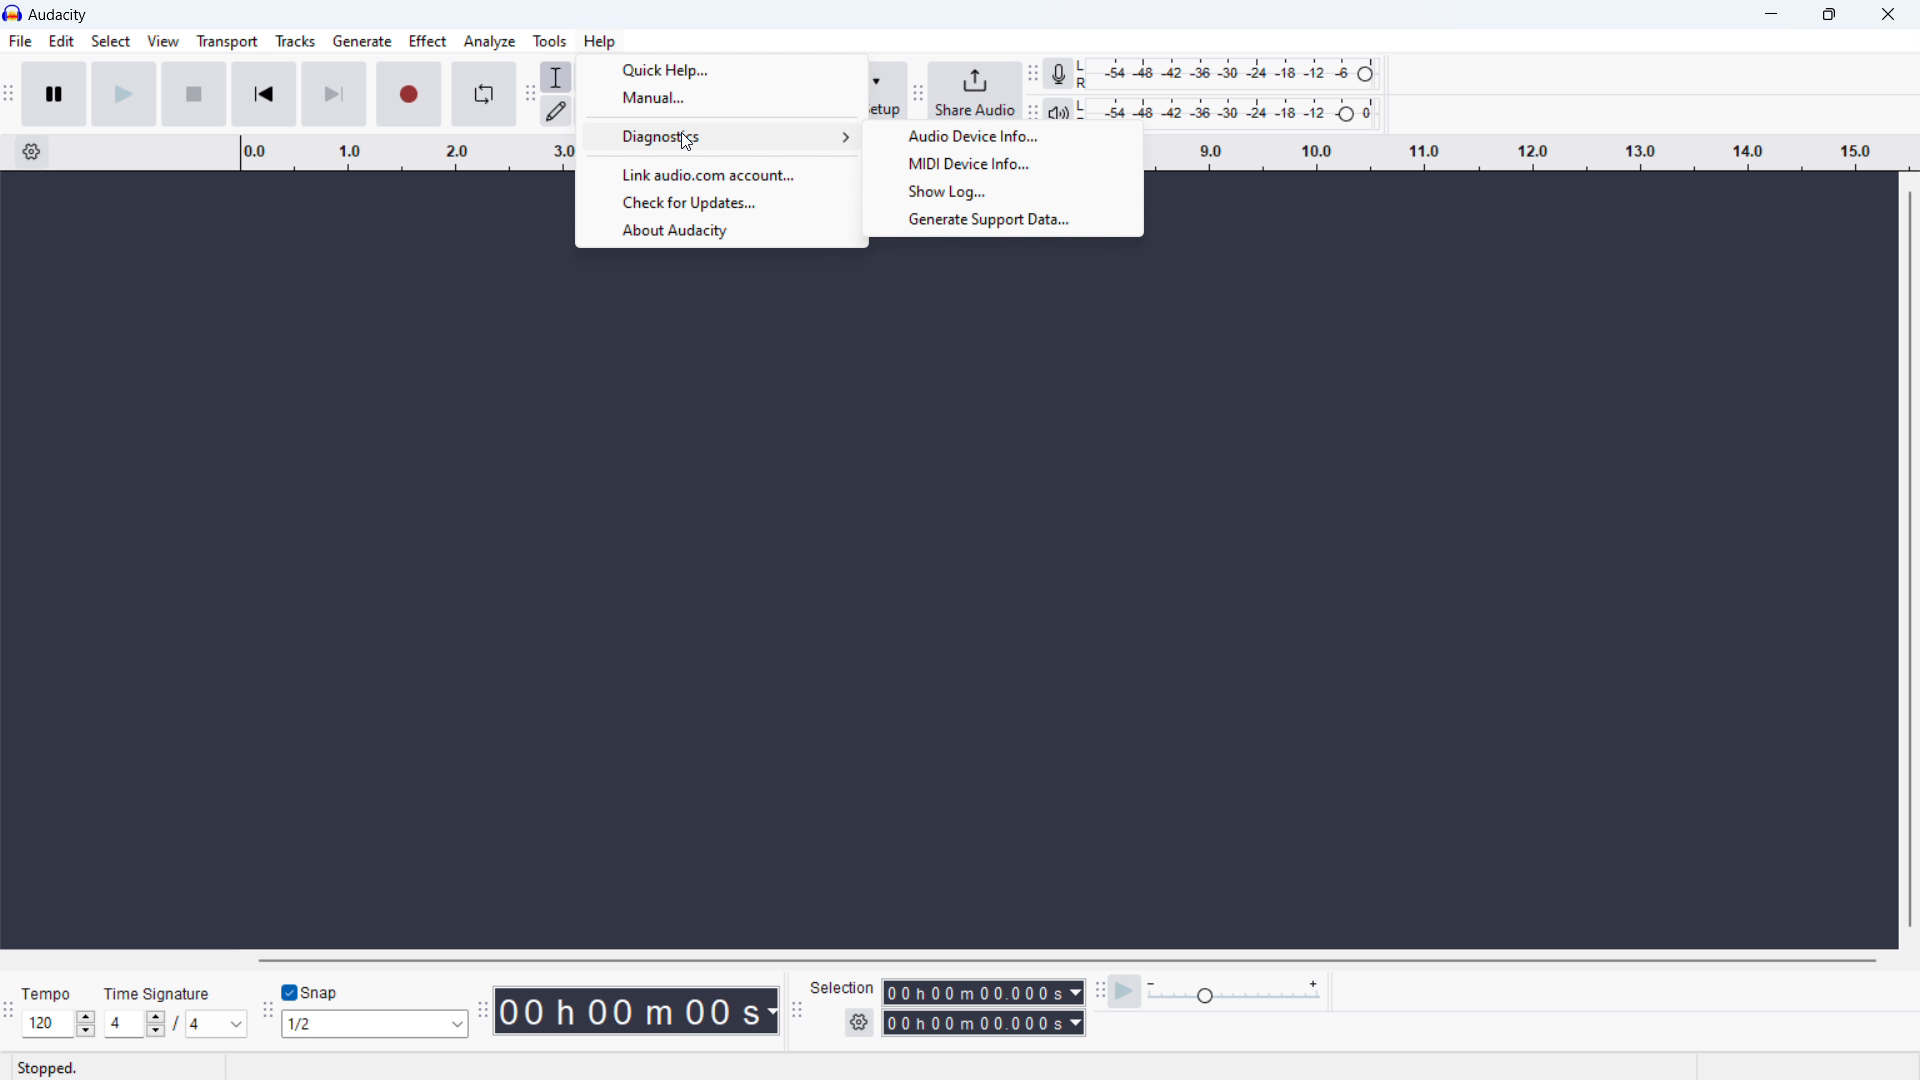 This screenshot has width=1920, height=1080. What do you see at coordinates (32, 153) in the screenshot?
I see `timeline settings` at bounding box center [32, 153].